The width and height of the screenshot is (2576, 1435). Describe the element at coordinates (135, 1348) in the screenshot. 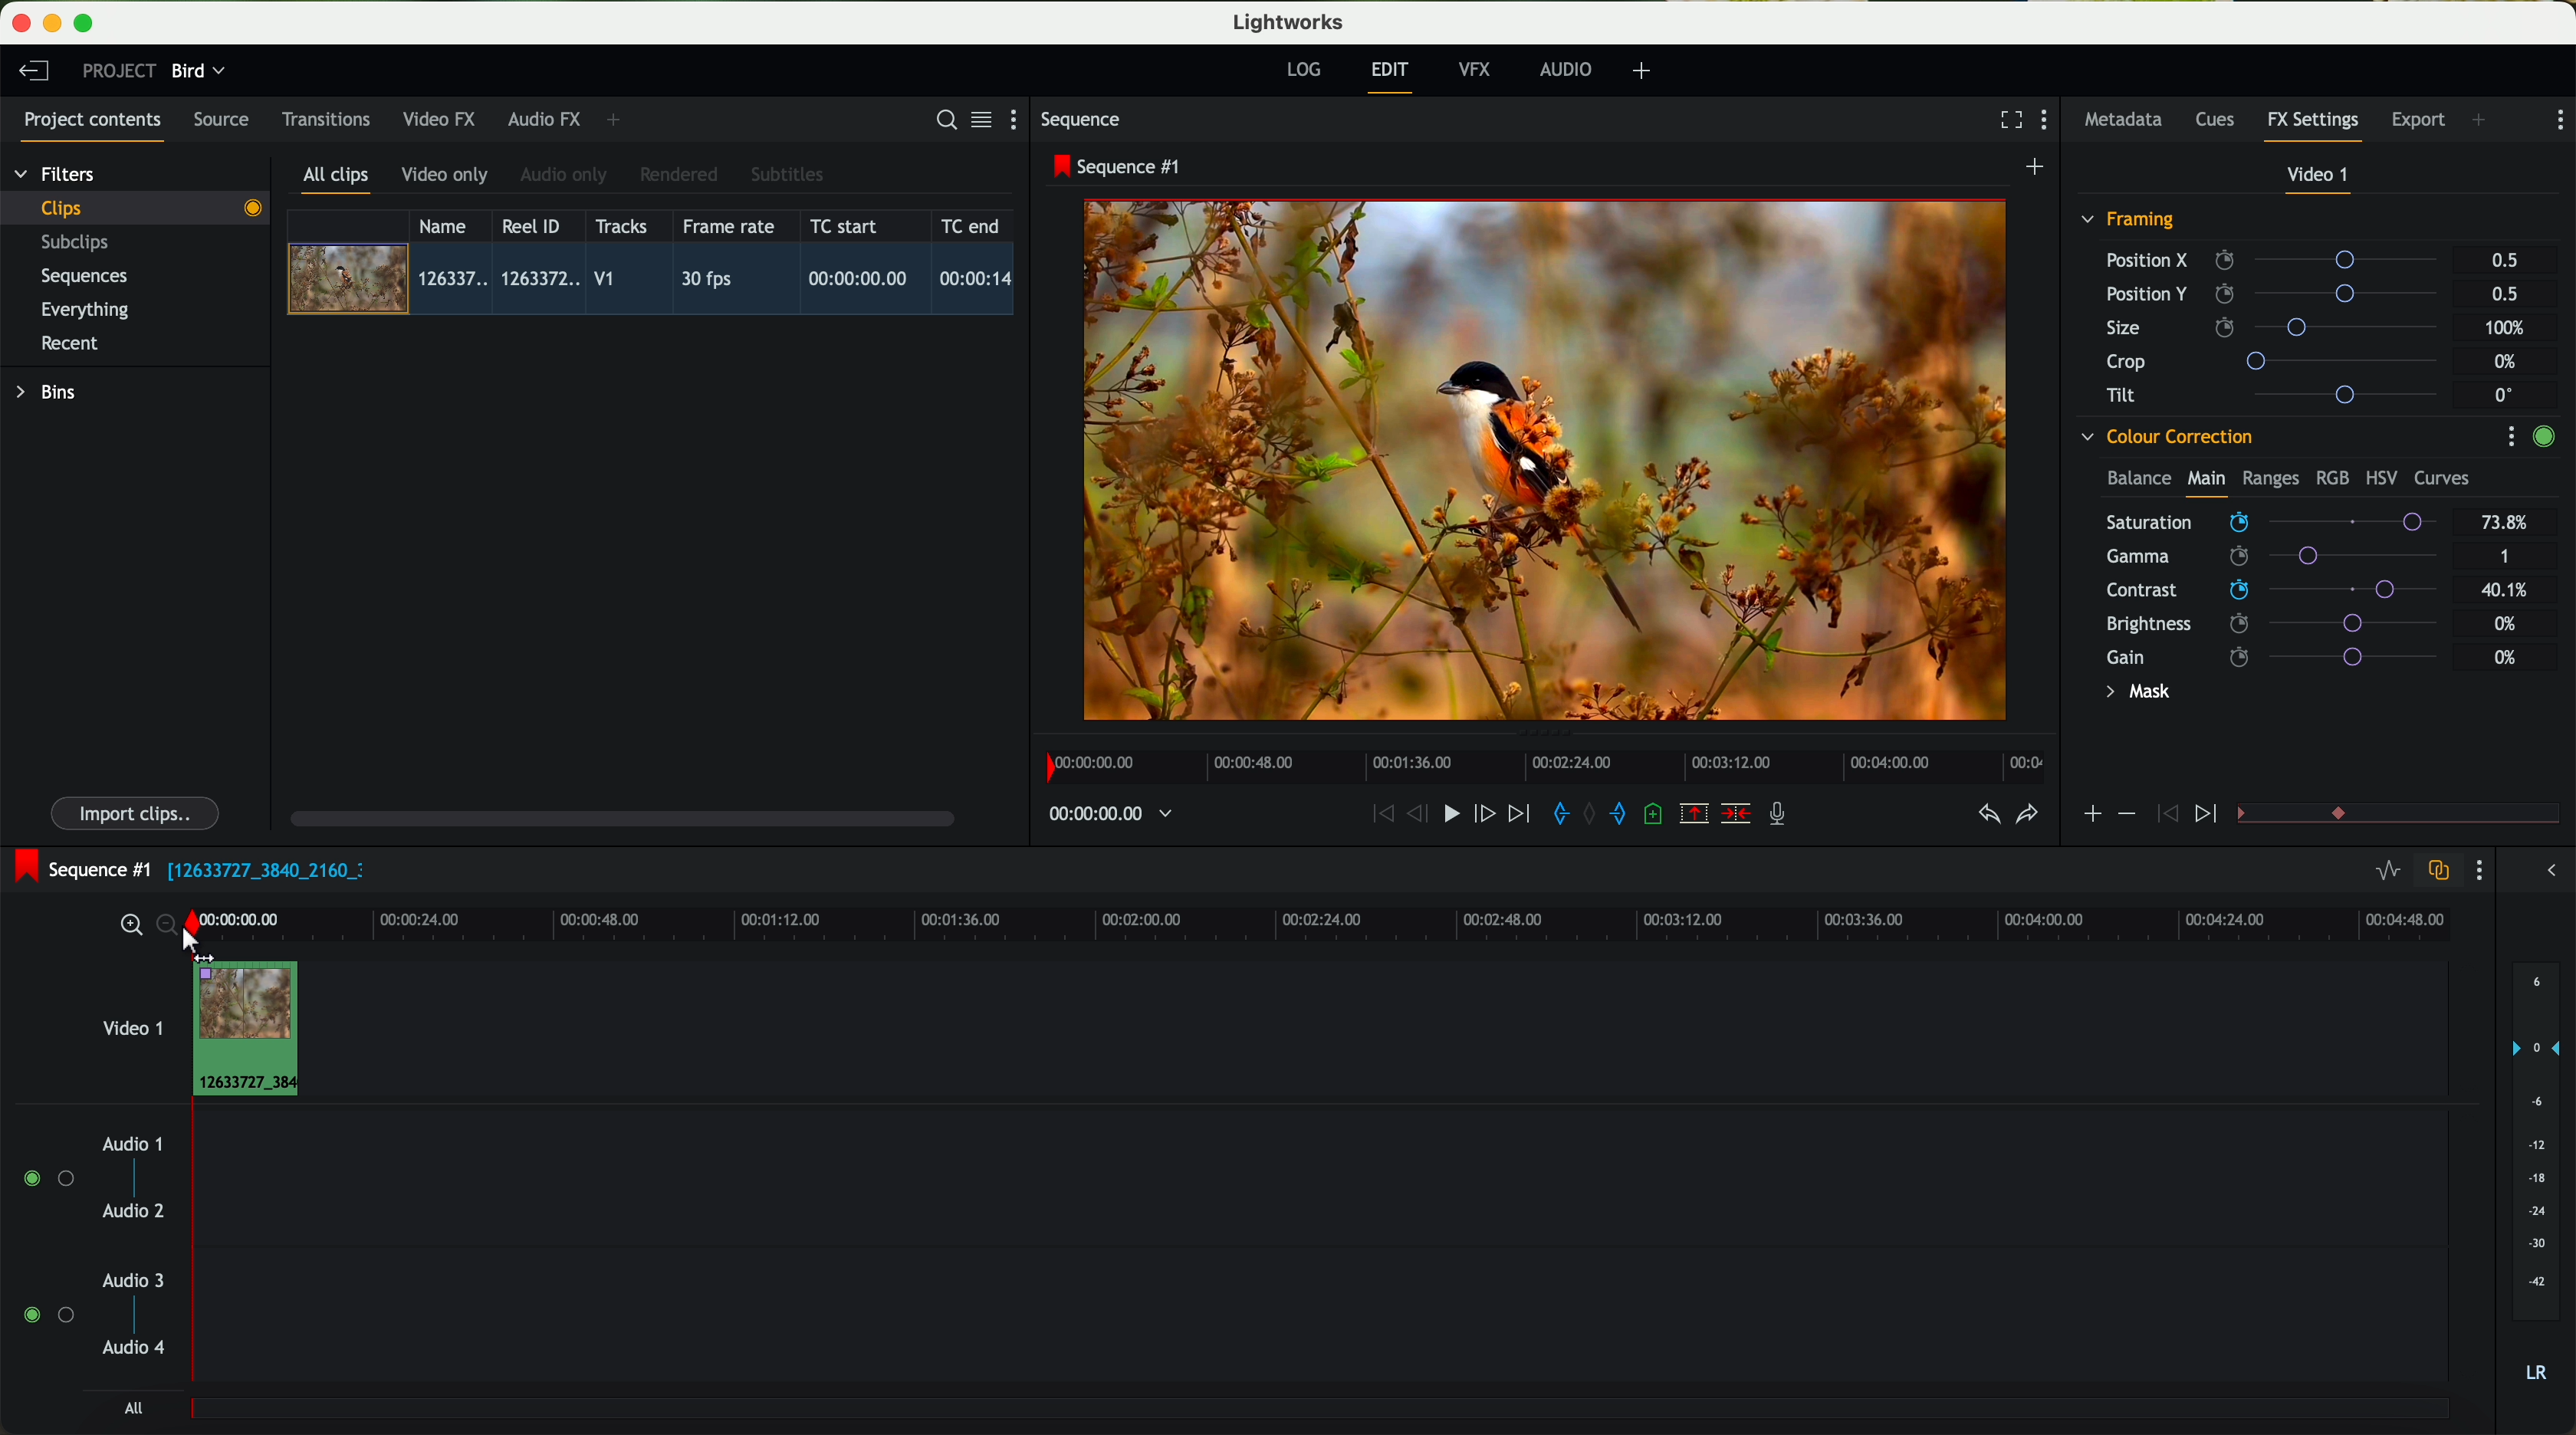

I see `audio 4` at that location.